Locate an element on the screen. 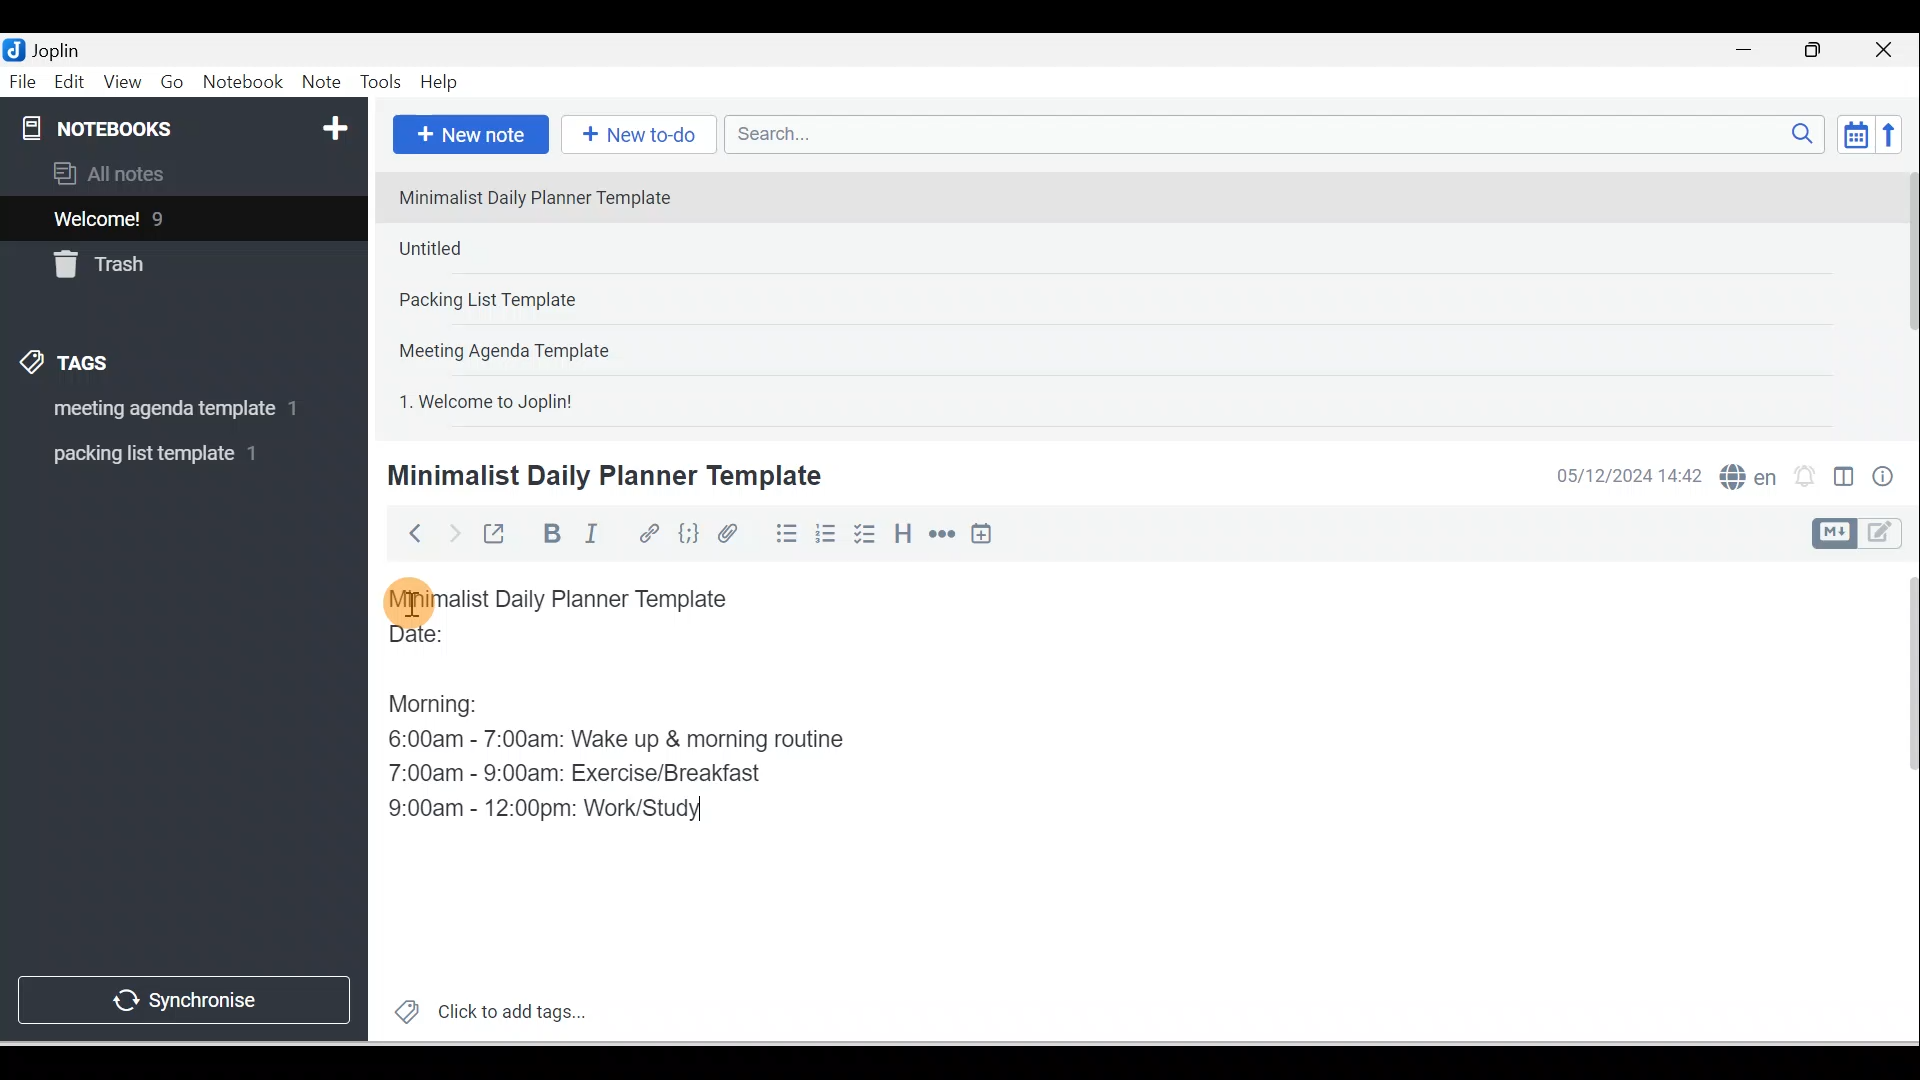  Note is located at coordinates (319, 83).